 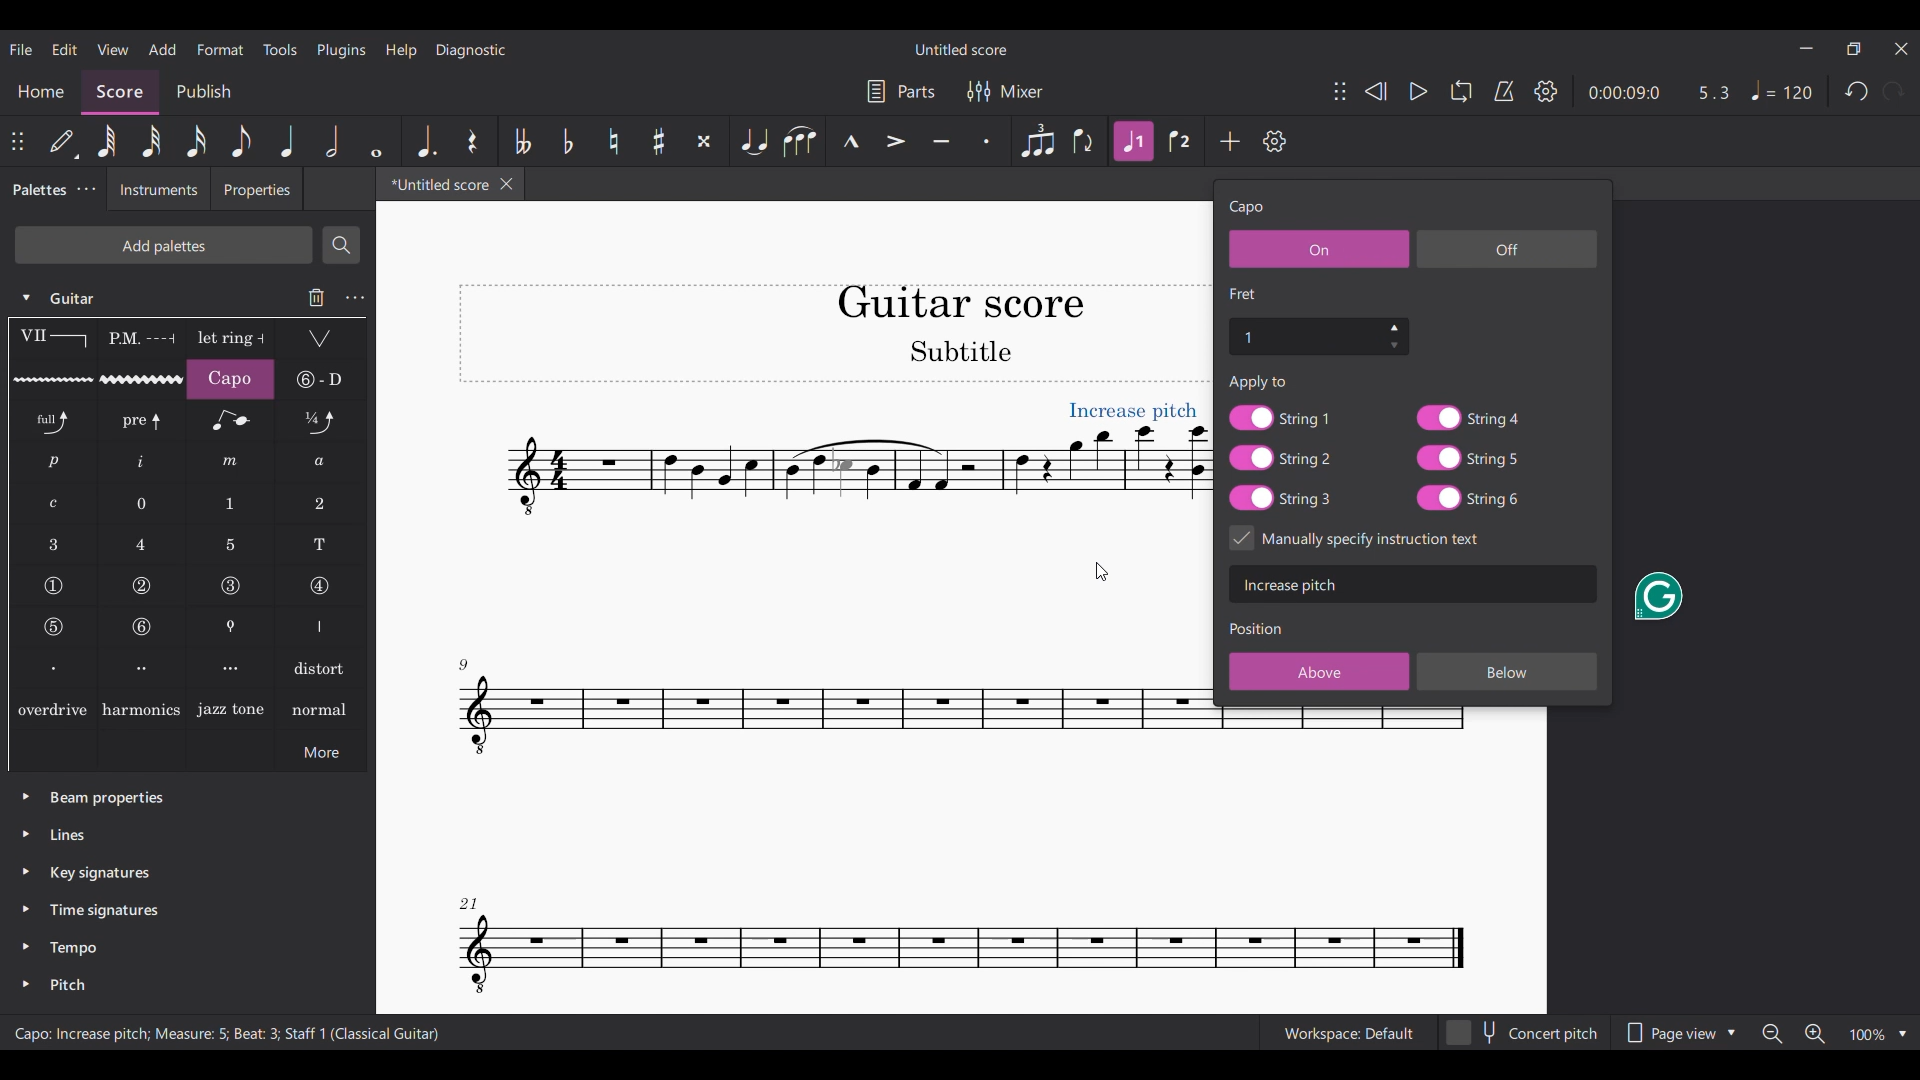 I want to click on Grammarly extension, so click(x=1656, y=600).